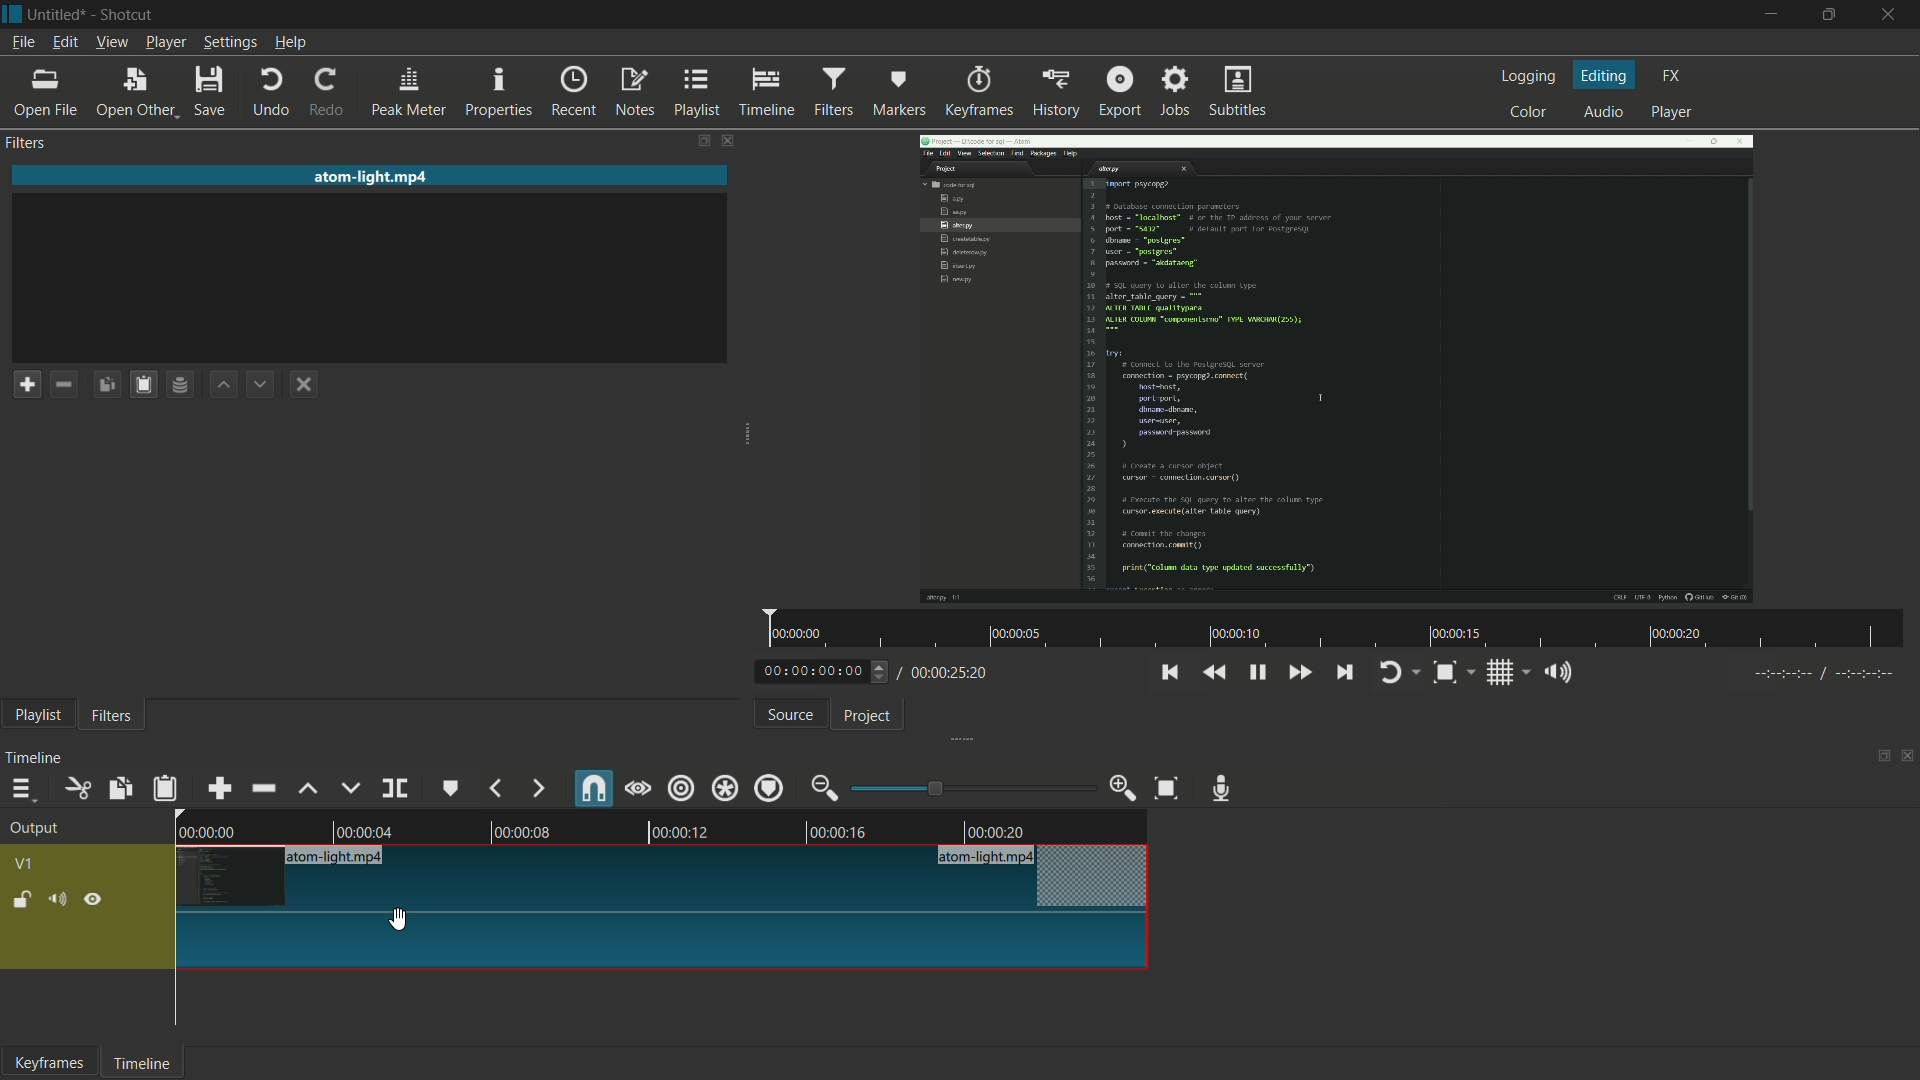 The width and height of the screenshot is (1920, 1080). Describe the element at coordinates (111, 41) in the screenshot. I see `view menu` at that location.